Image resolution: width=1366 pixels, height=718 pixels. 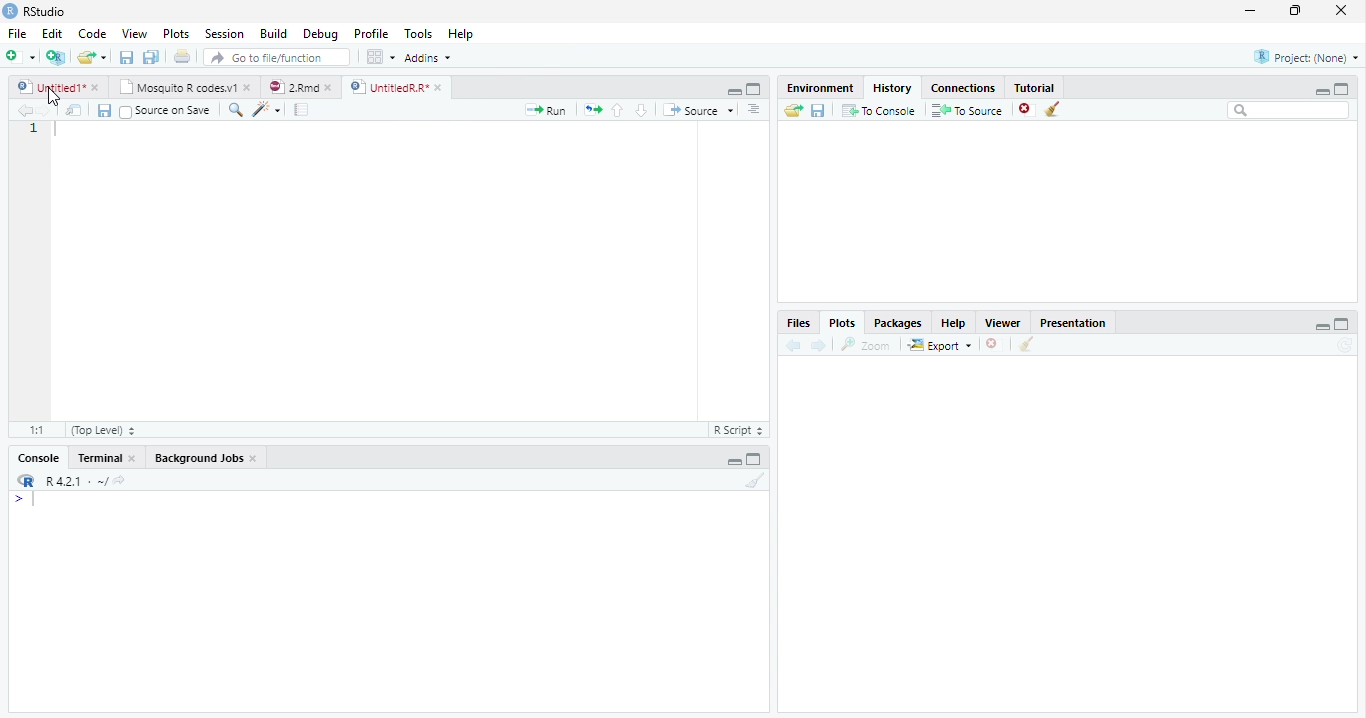 What do you see at coordinates (899, 324) in the screenshot?
I see `Packages` at bounding box center [899, 324].